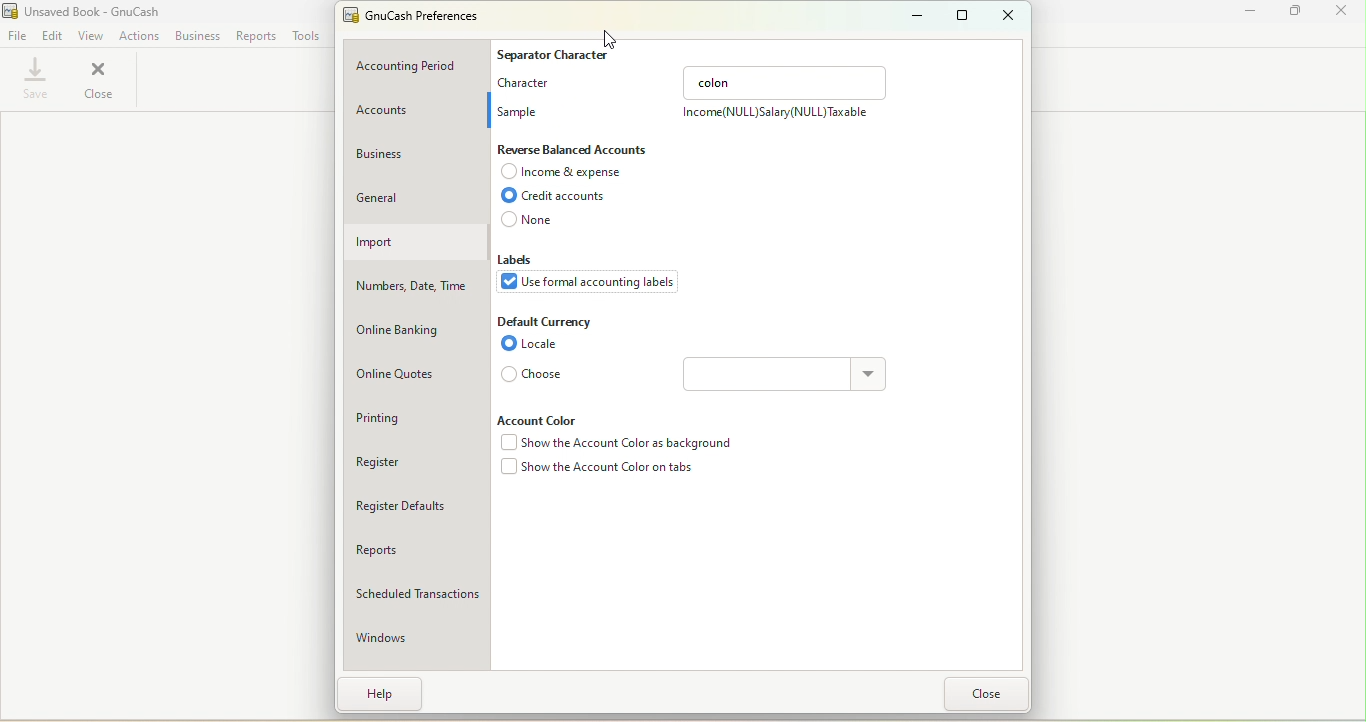  What do you see at coordinates (100, 80) in the screenshot?
I see `Close` at bounding box center [100, 80].